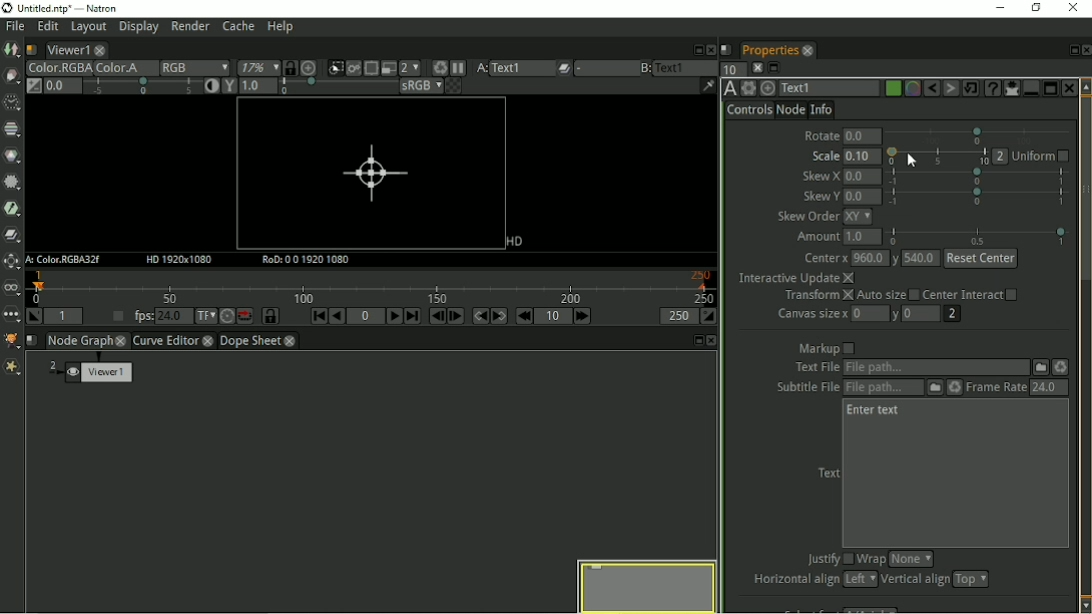  I want to click on Wrap, so click(896, 559).